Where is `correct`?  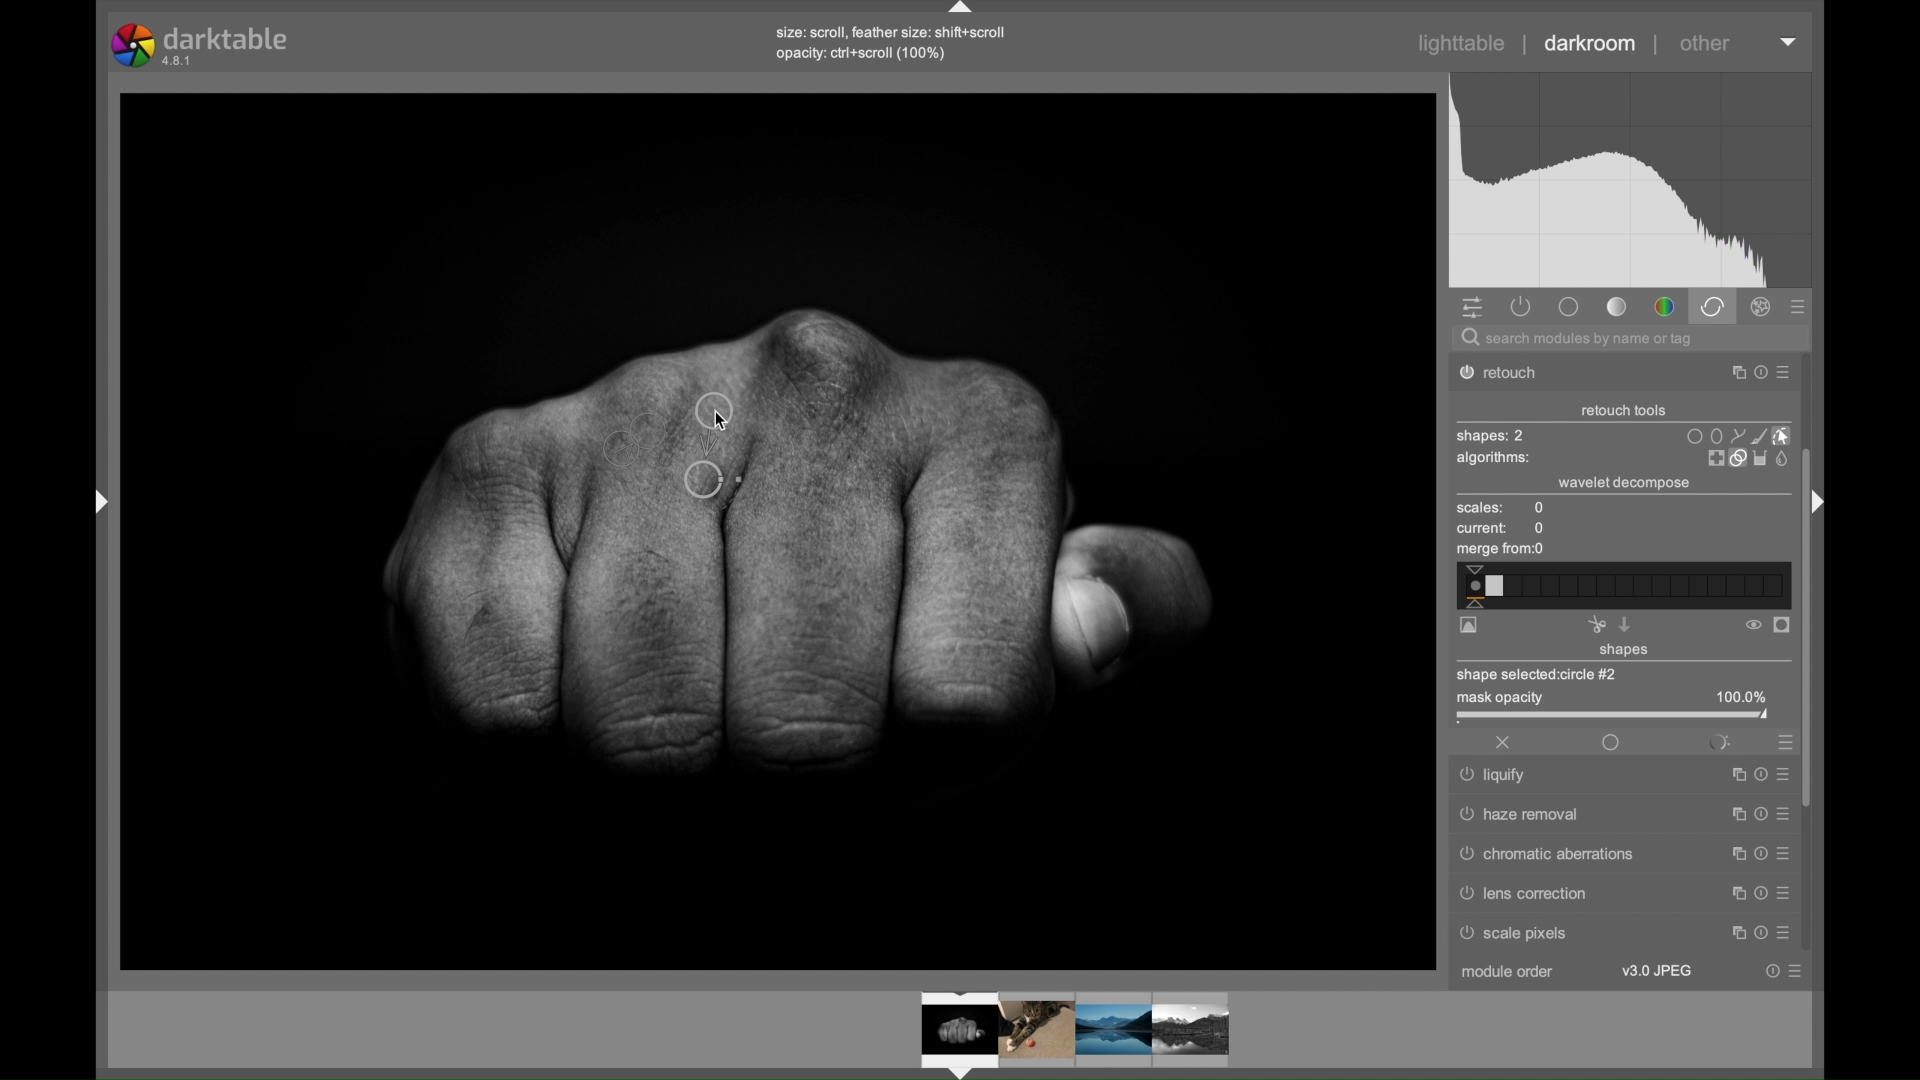 correct is located at coordinates (1712, 306).